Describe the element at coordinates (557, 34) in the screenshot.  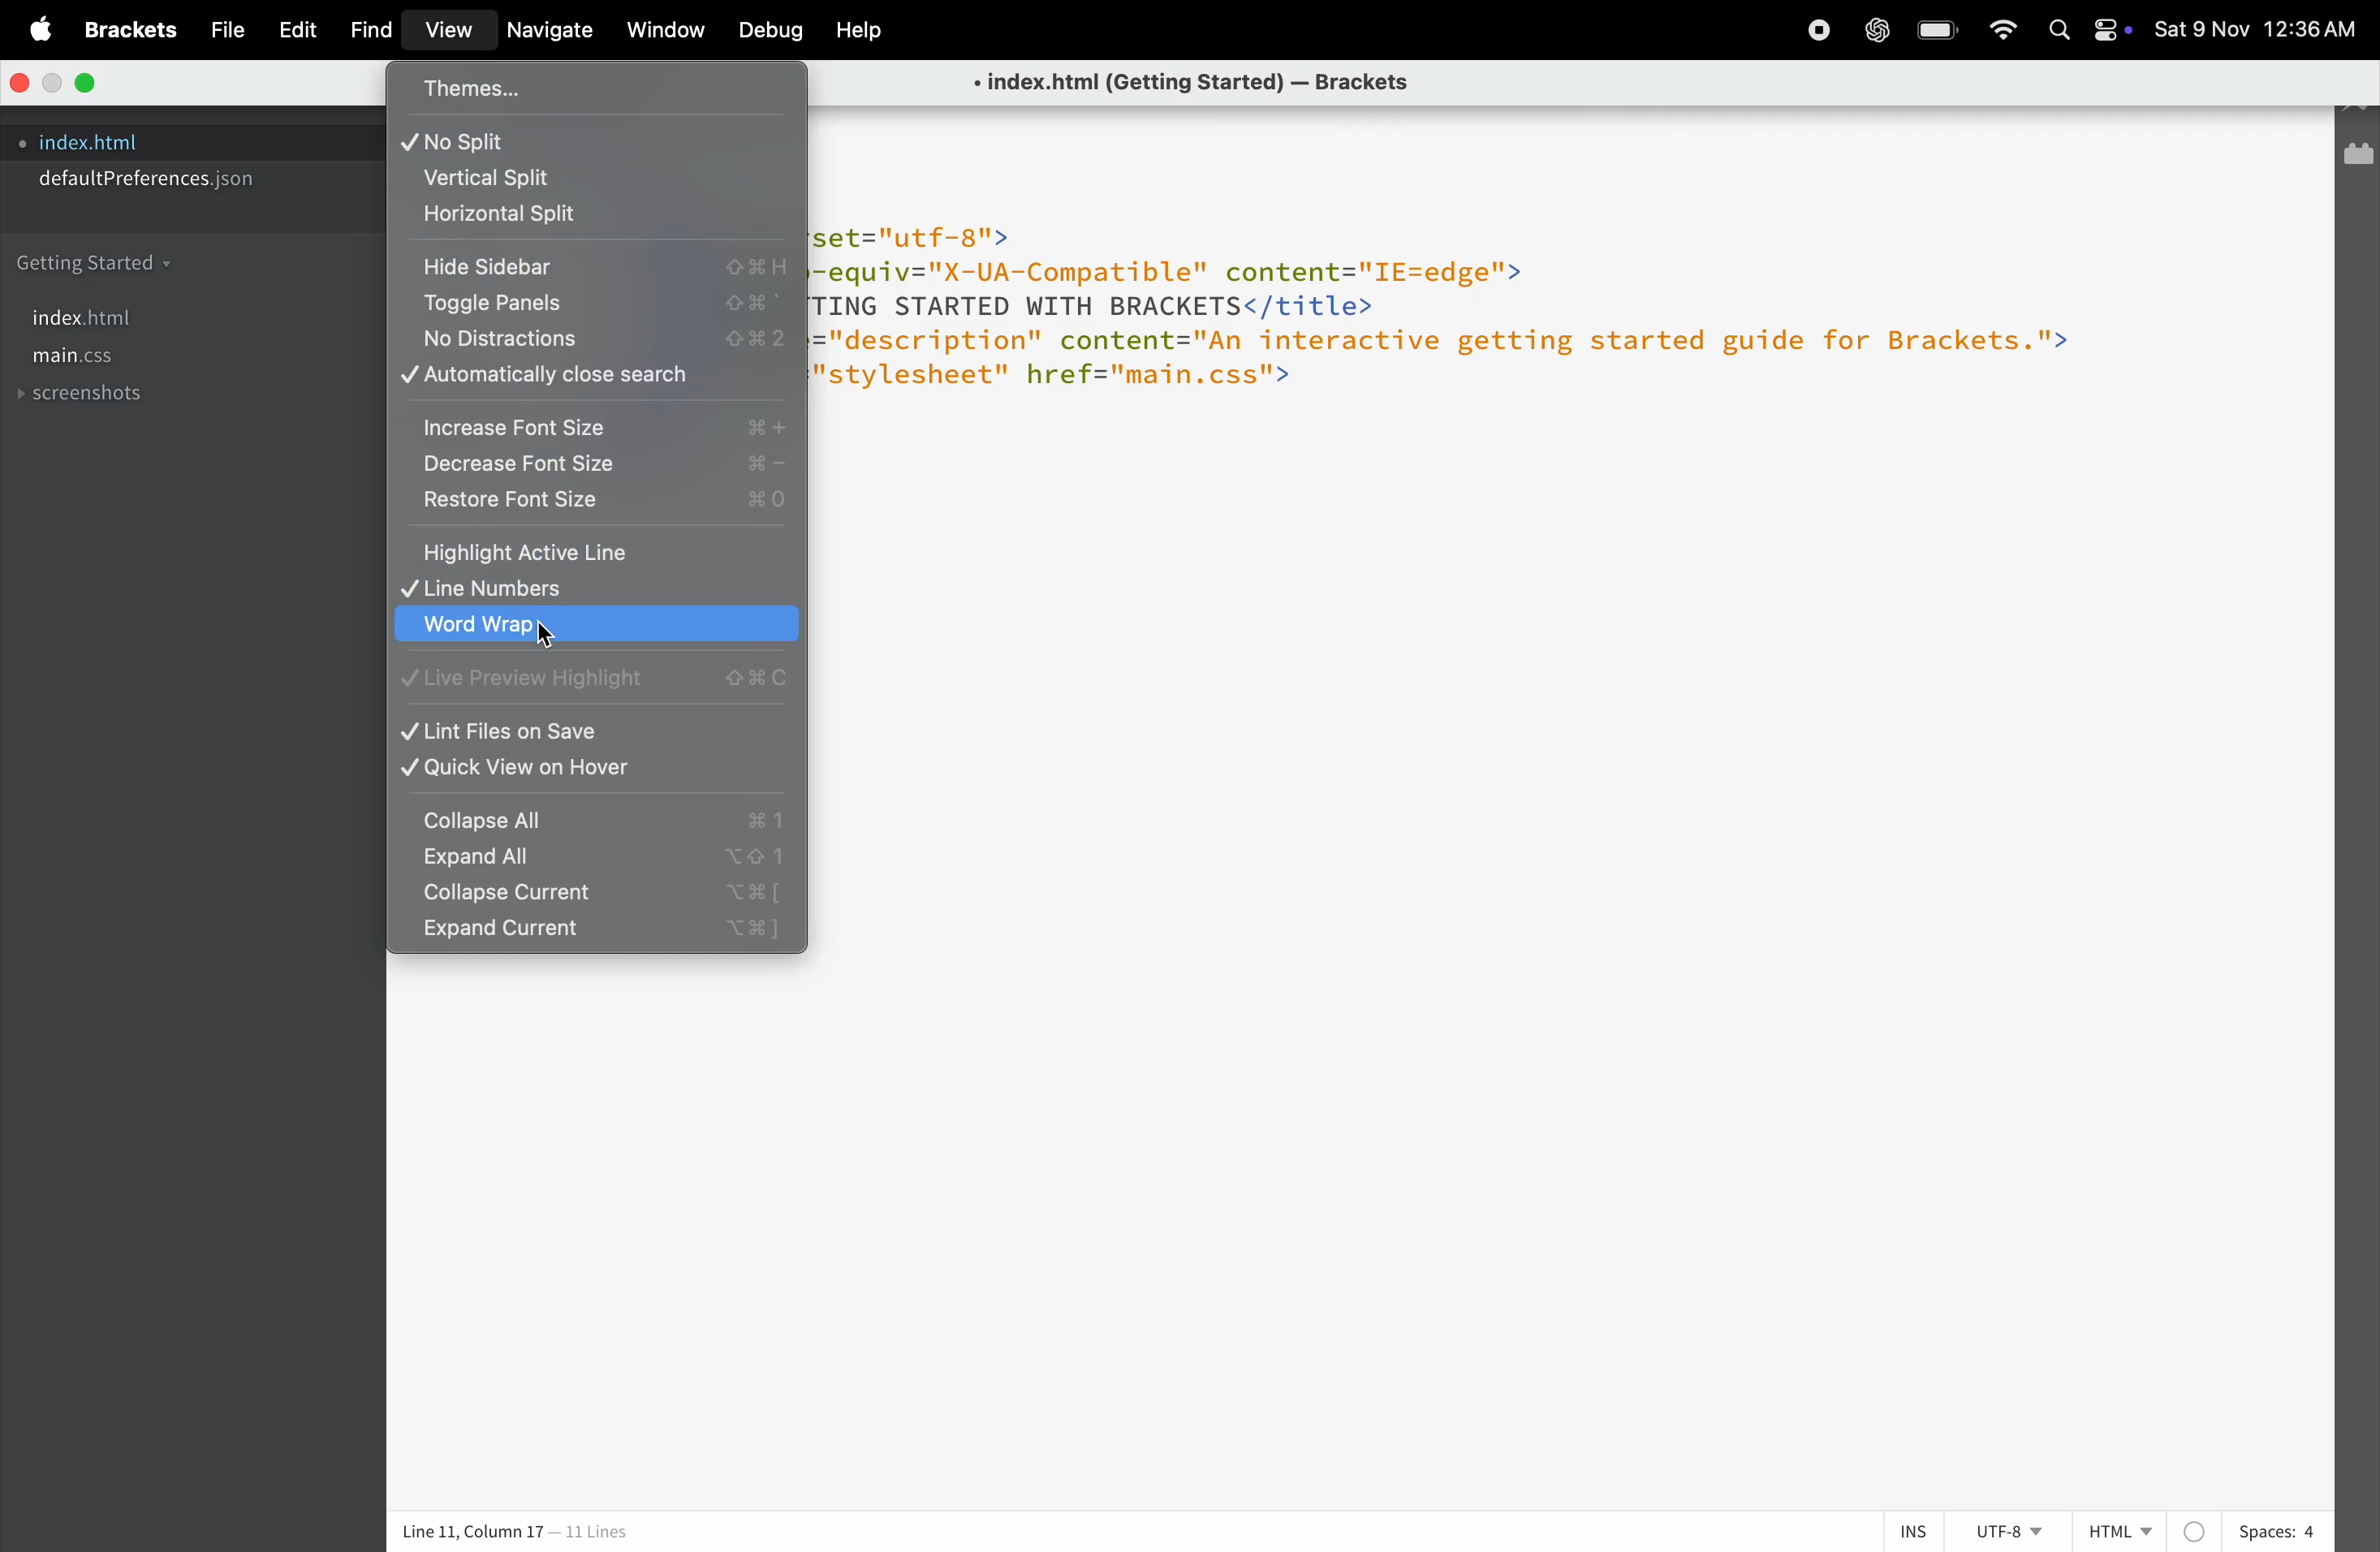
I see `navigate` at that location.